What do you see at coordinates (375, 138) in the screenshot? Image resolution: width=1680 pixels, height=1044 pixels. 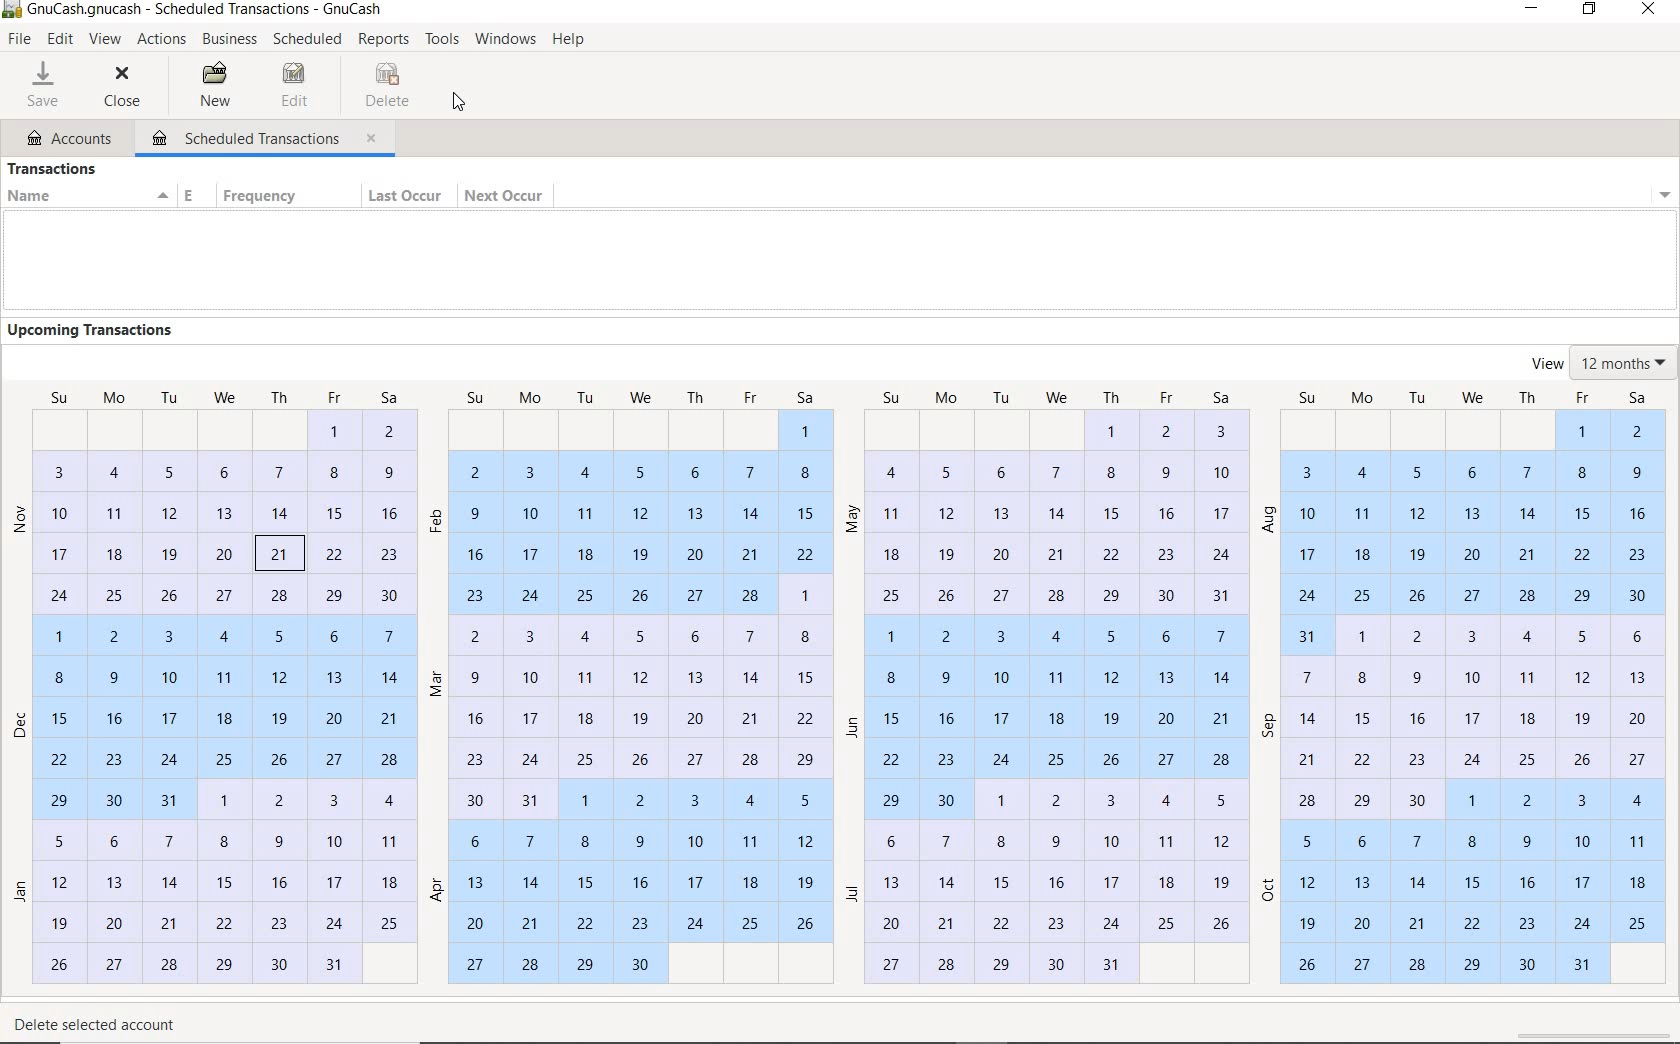 I see `close` at bounding box center [375, 138].